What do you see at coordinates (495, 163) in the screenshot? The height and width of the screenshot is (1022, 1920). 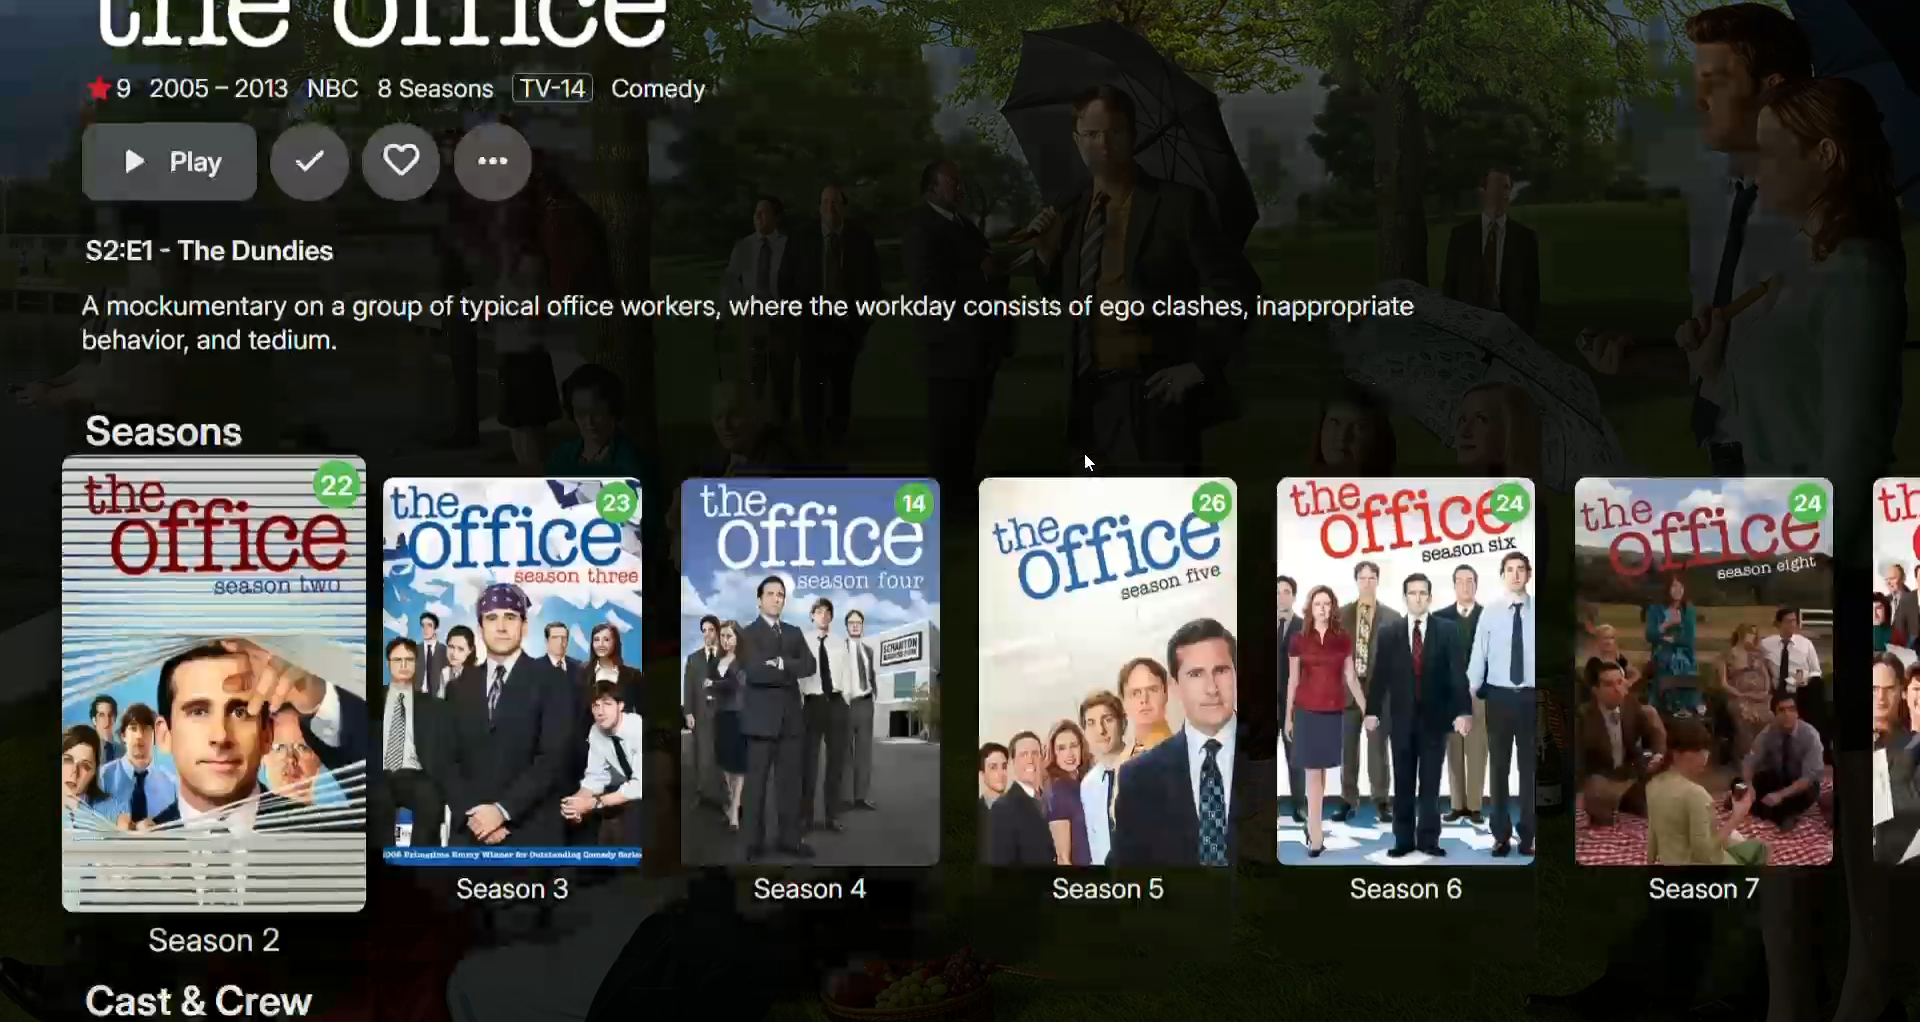 I see `More Options` at bounding box center [495, 163].